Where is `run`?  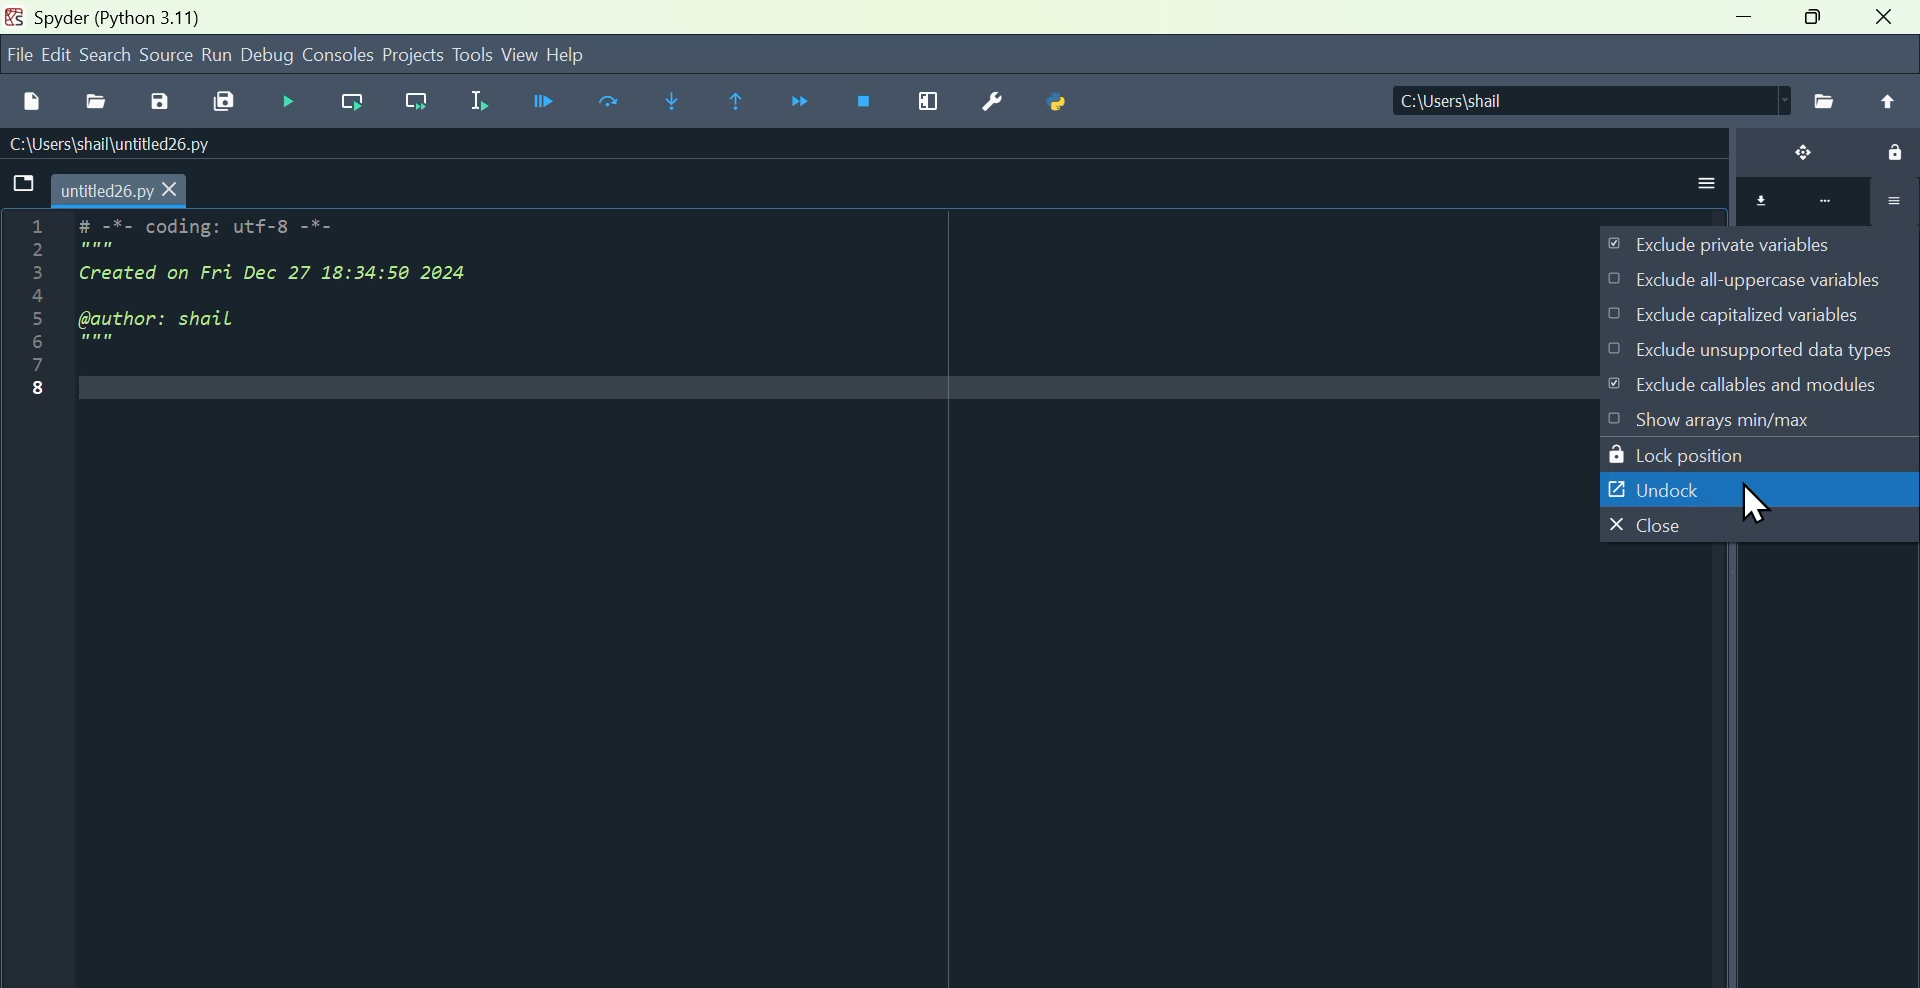 run is located at coordinates (217, 55).